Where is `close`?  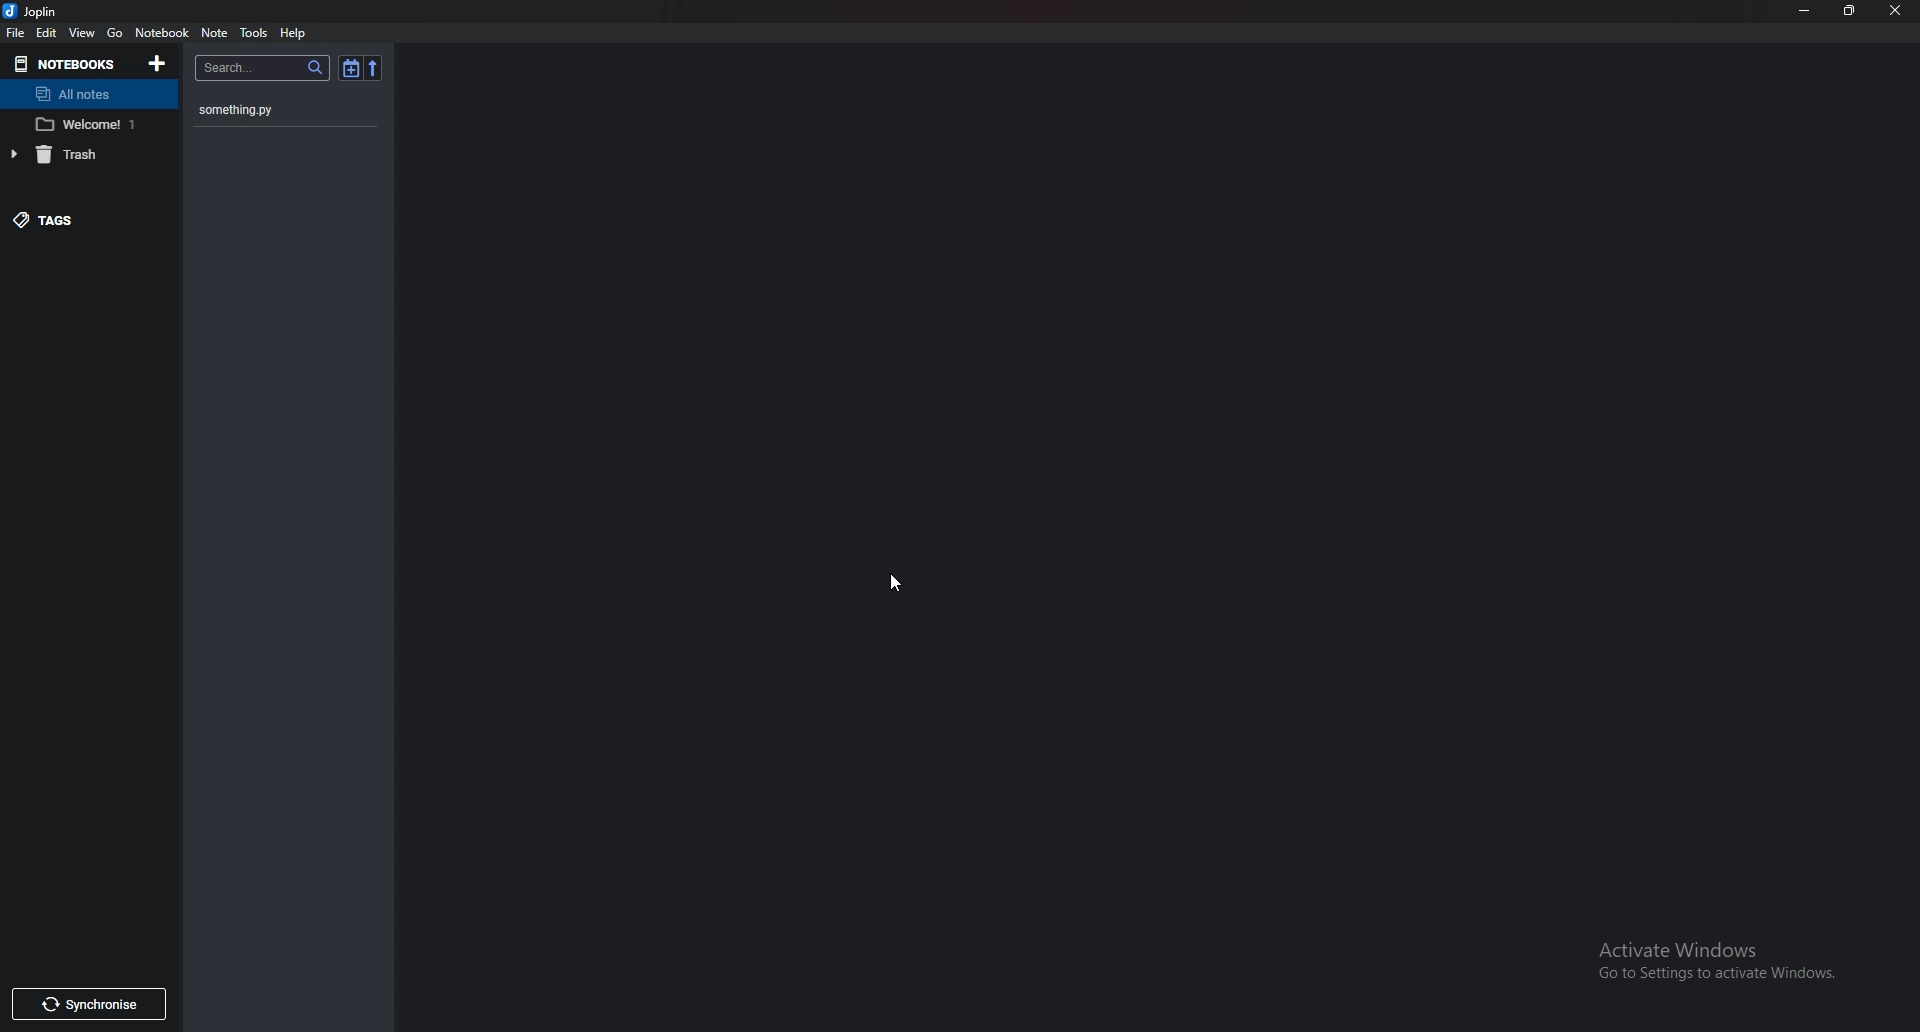
close is located at coordinates (1897, 10).